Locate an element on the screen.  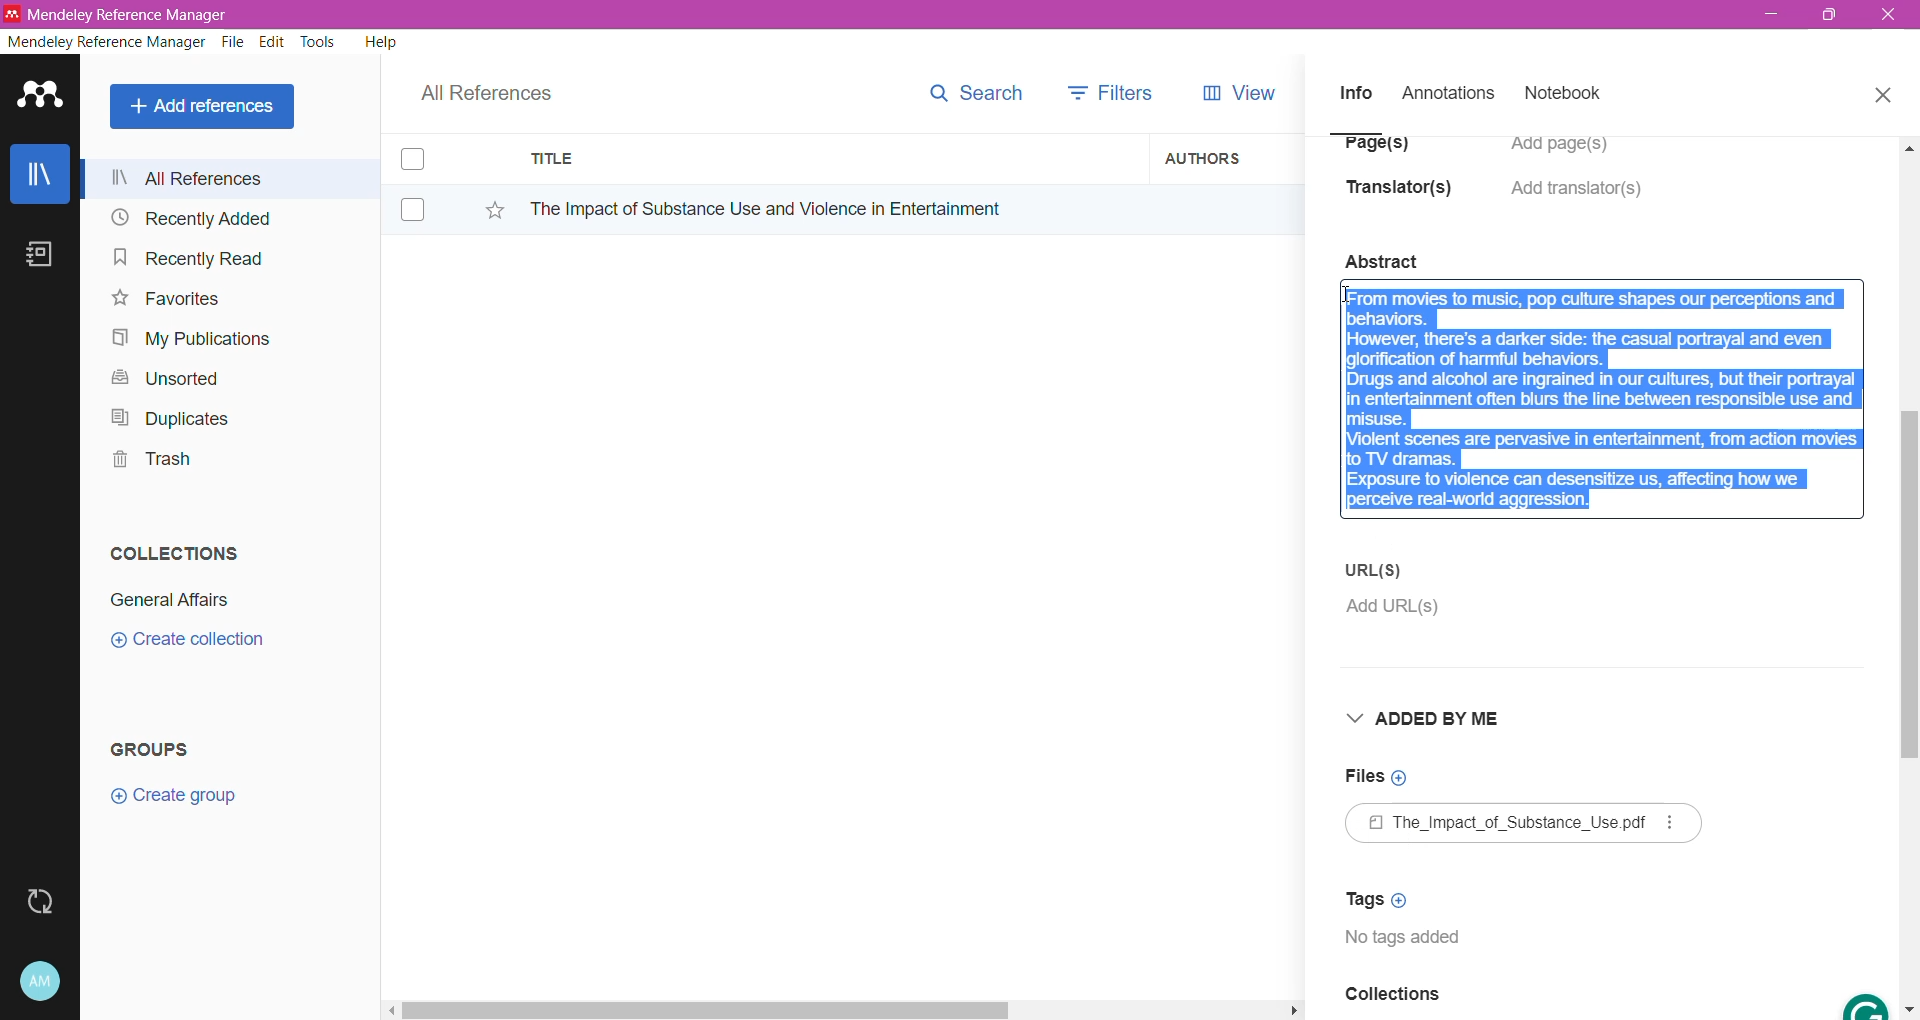
Info is located at coordinates (1355, 92).